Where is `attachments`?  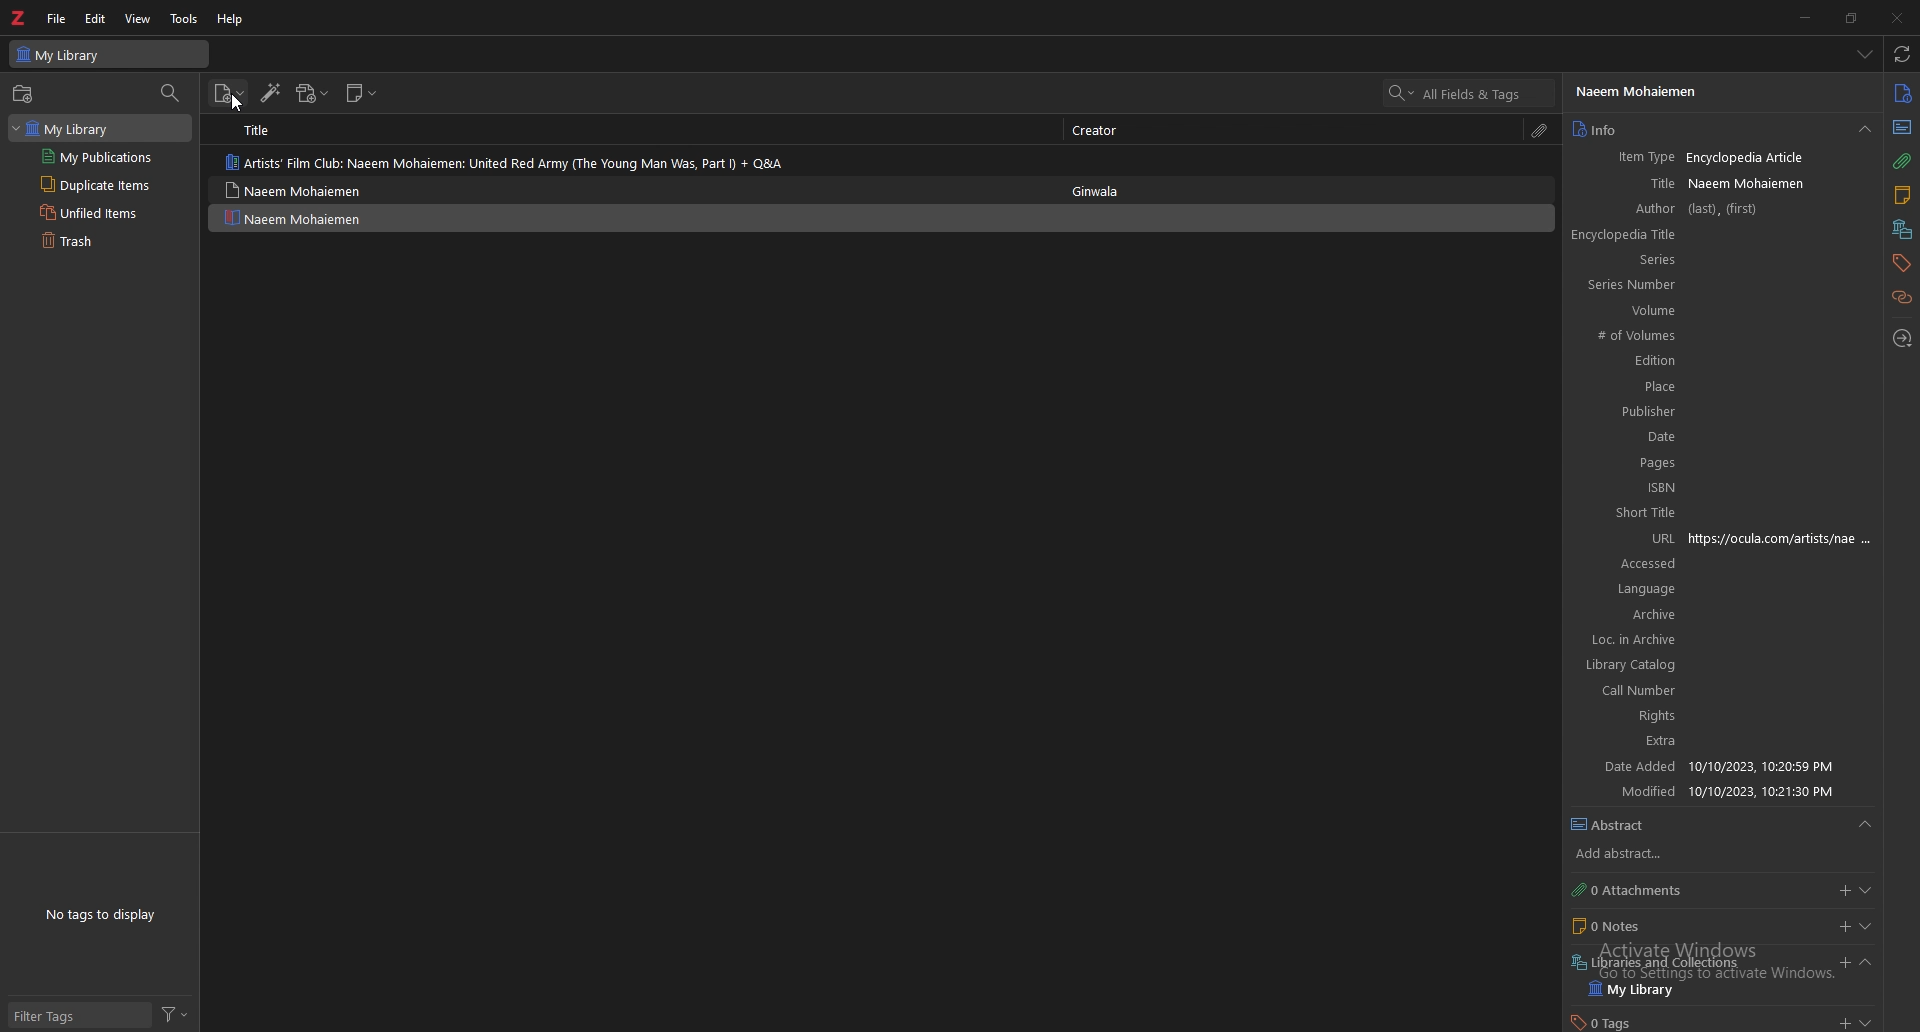 attachments is located at coordinates (1697, 890).